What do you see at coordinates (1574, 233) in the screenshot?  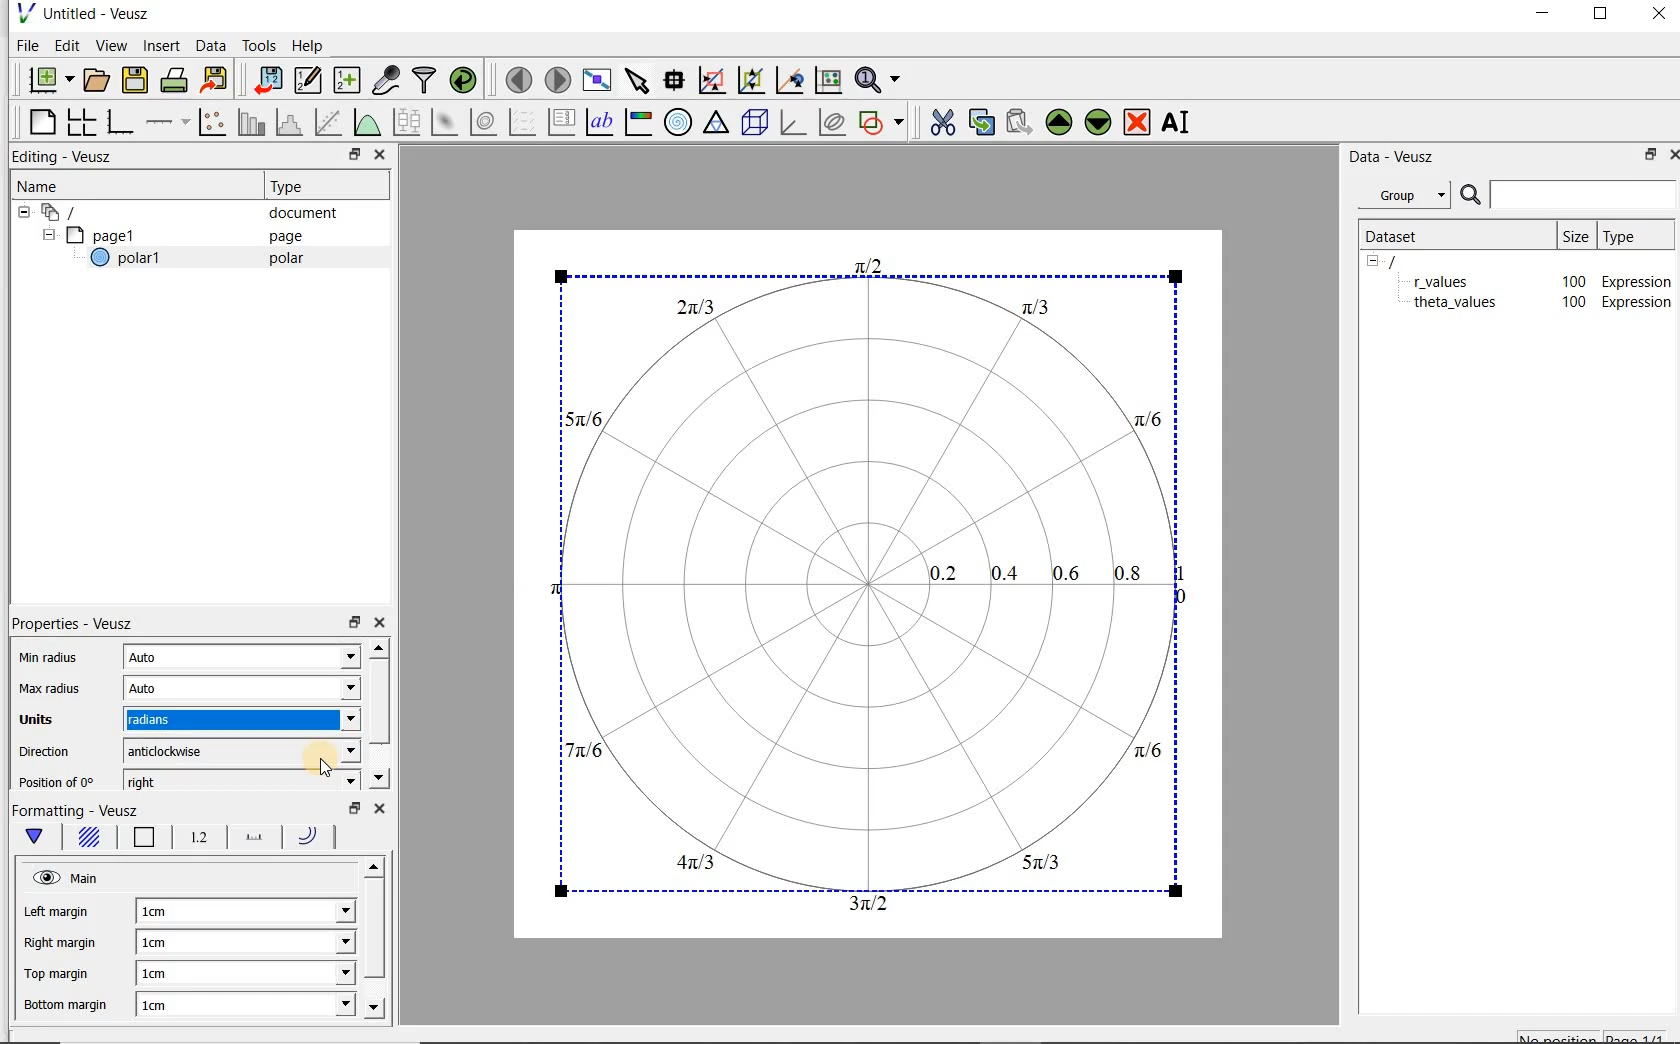 I see `size` at bounding box center [1574, 233].